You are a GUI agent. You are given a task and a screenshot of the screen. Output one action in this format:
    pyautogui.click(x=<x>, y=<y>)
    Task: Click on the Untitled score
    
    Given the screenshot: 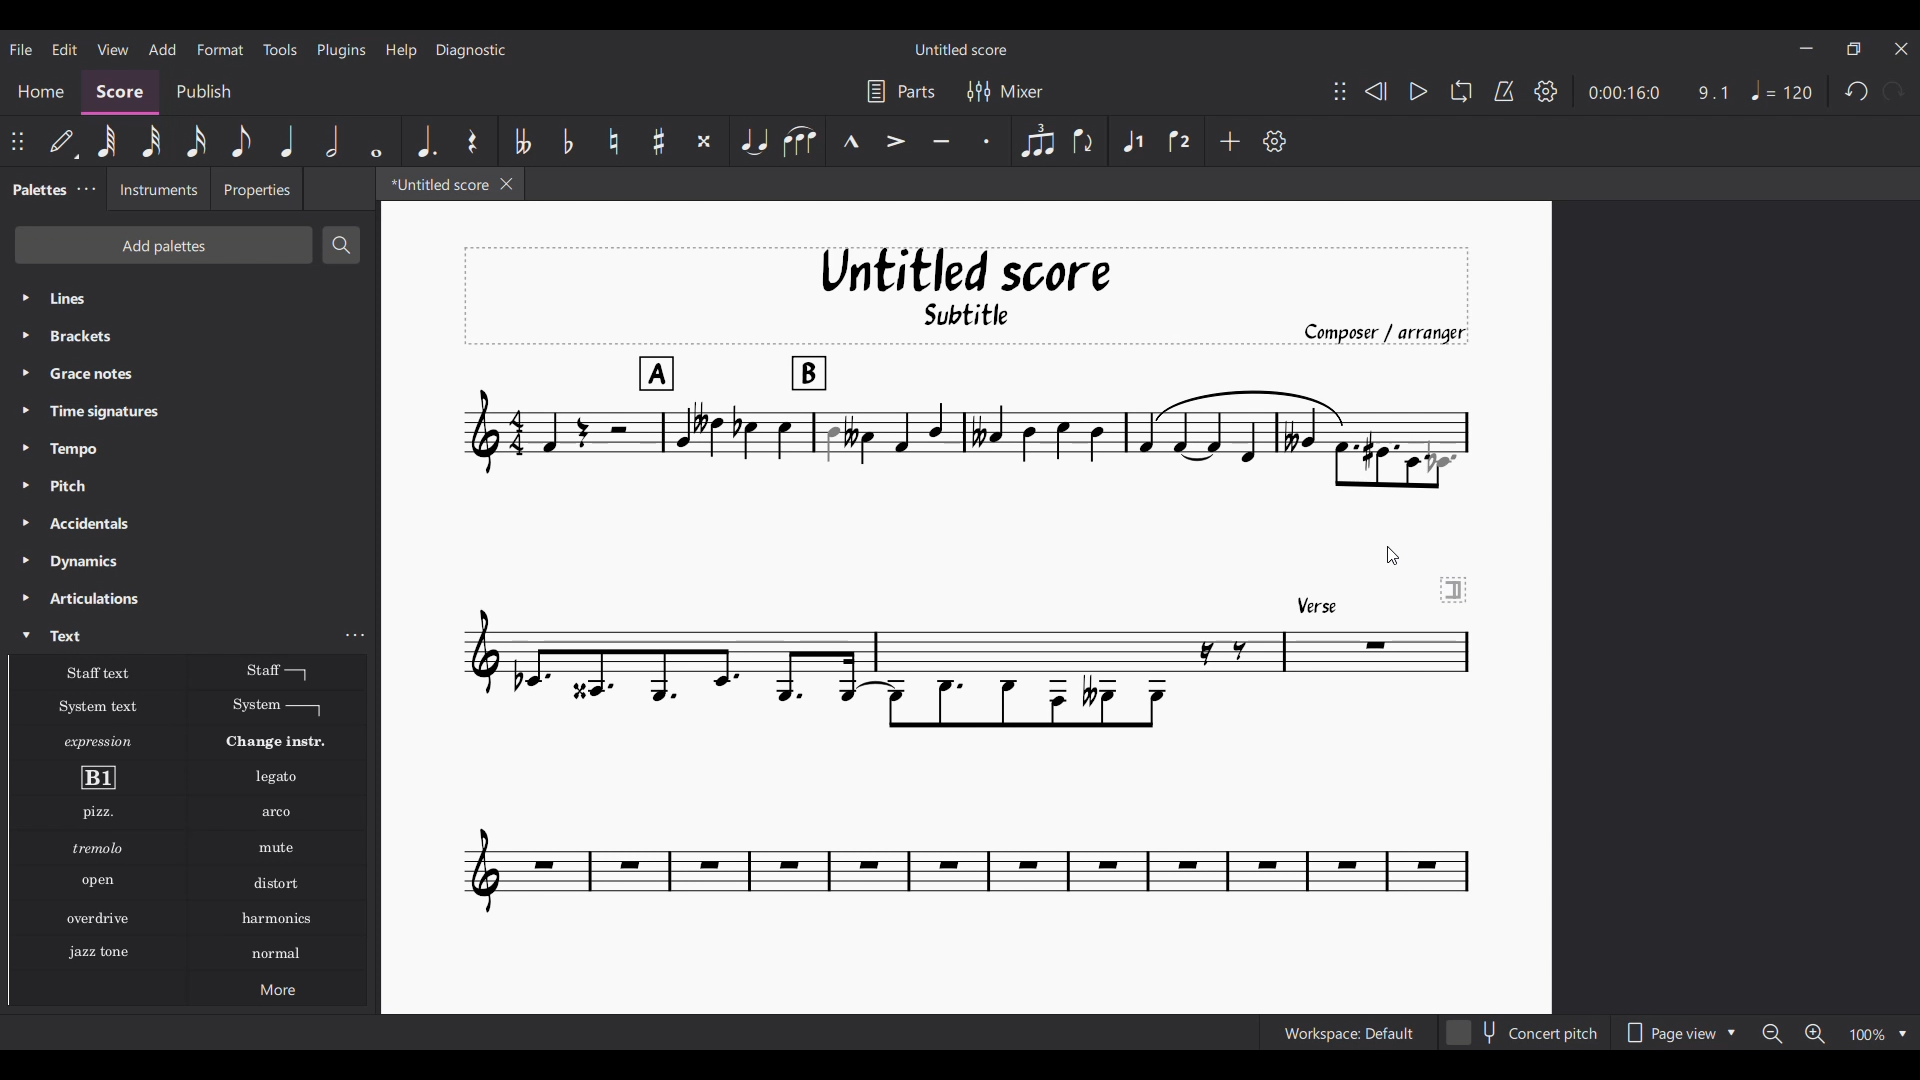 What is the action you would take?
    pyautogui.click(x=961, y=50)
    